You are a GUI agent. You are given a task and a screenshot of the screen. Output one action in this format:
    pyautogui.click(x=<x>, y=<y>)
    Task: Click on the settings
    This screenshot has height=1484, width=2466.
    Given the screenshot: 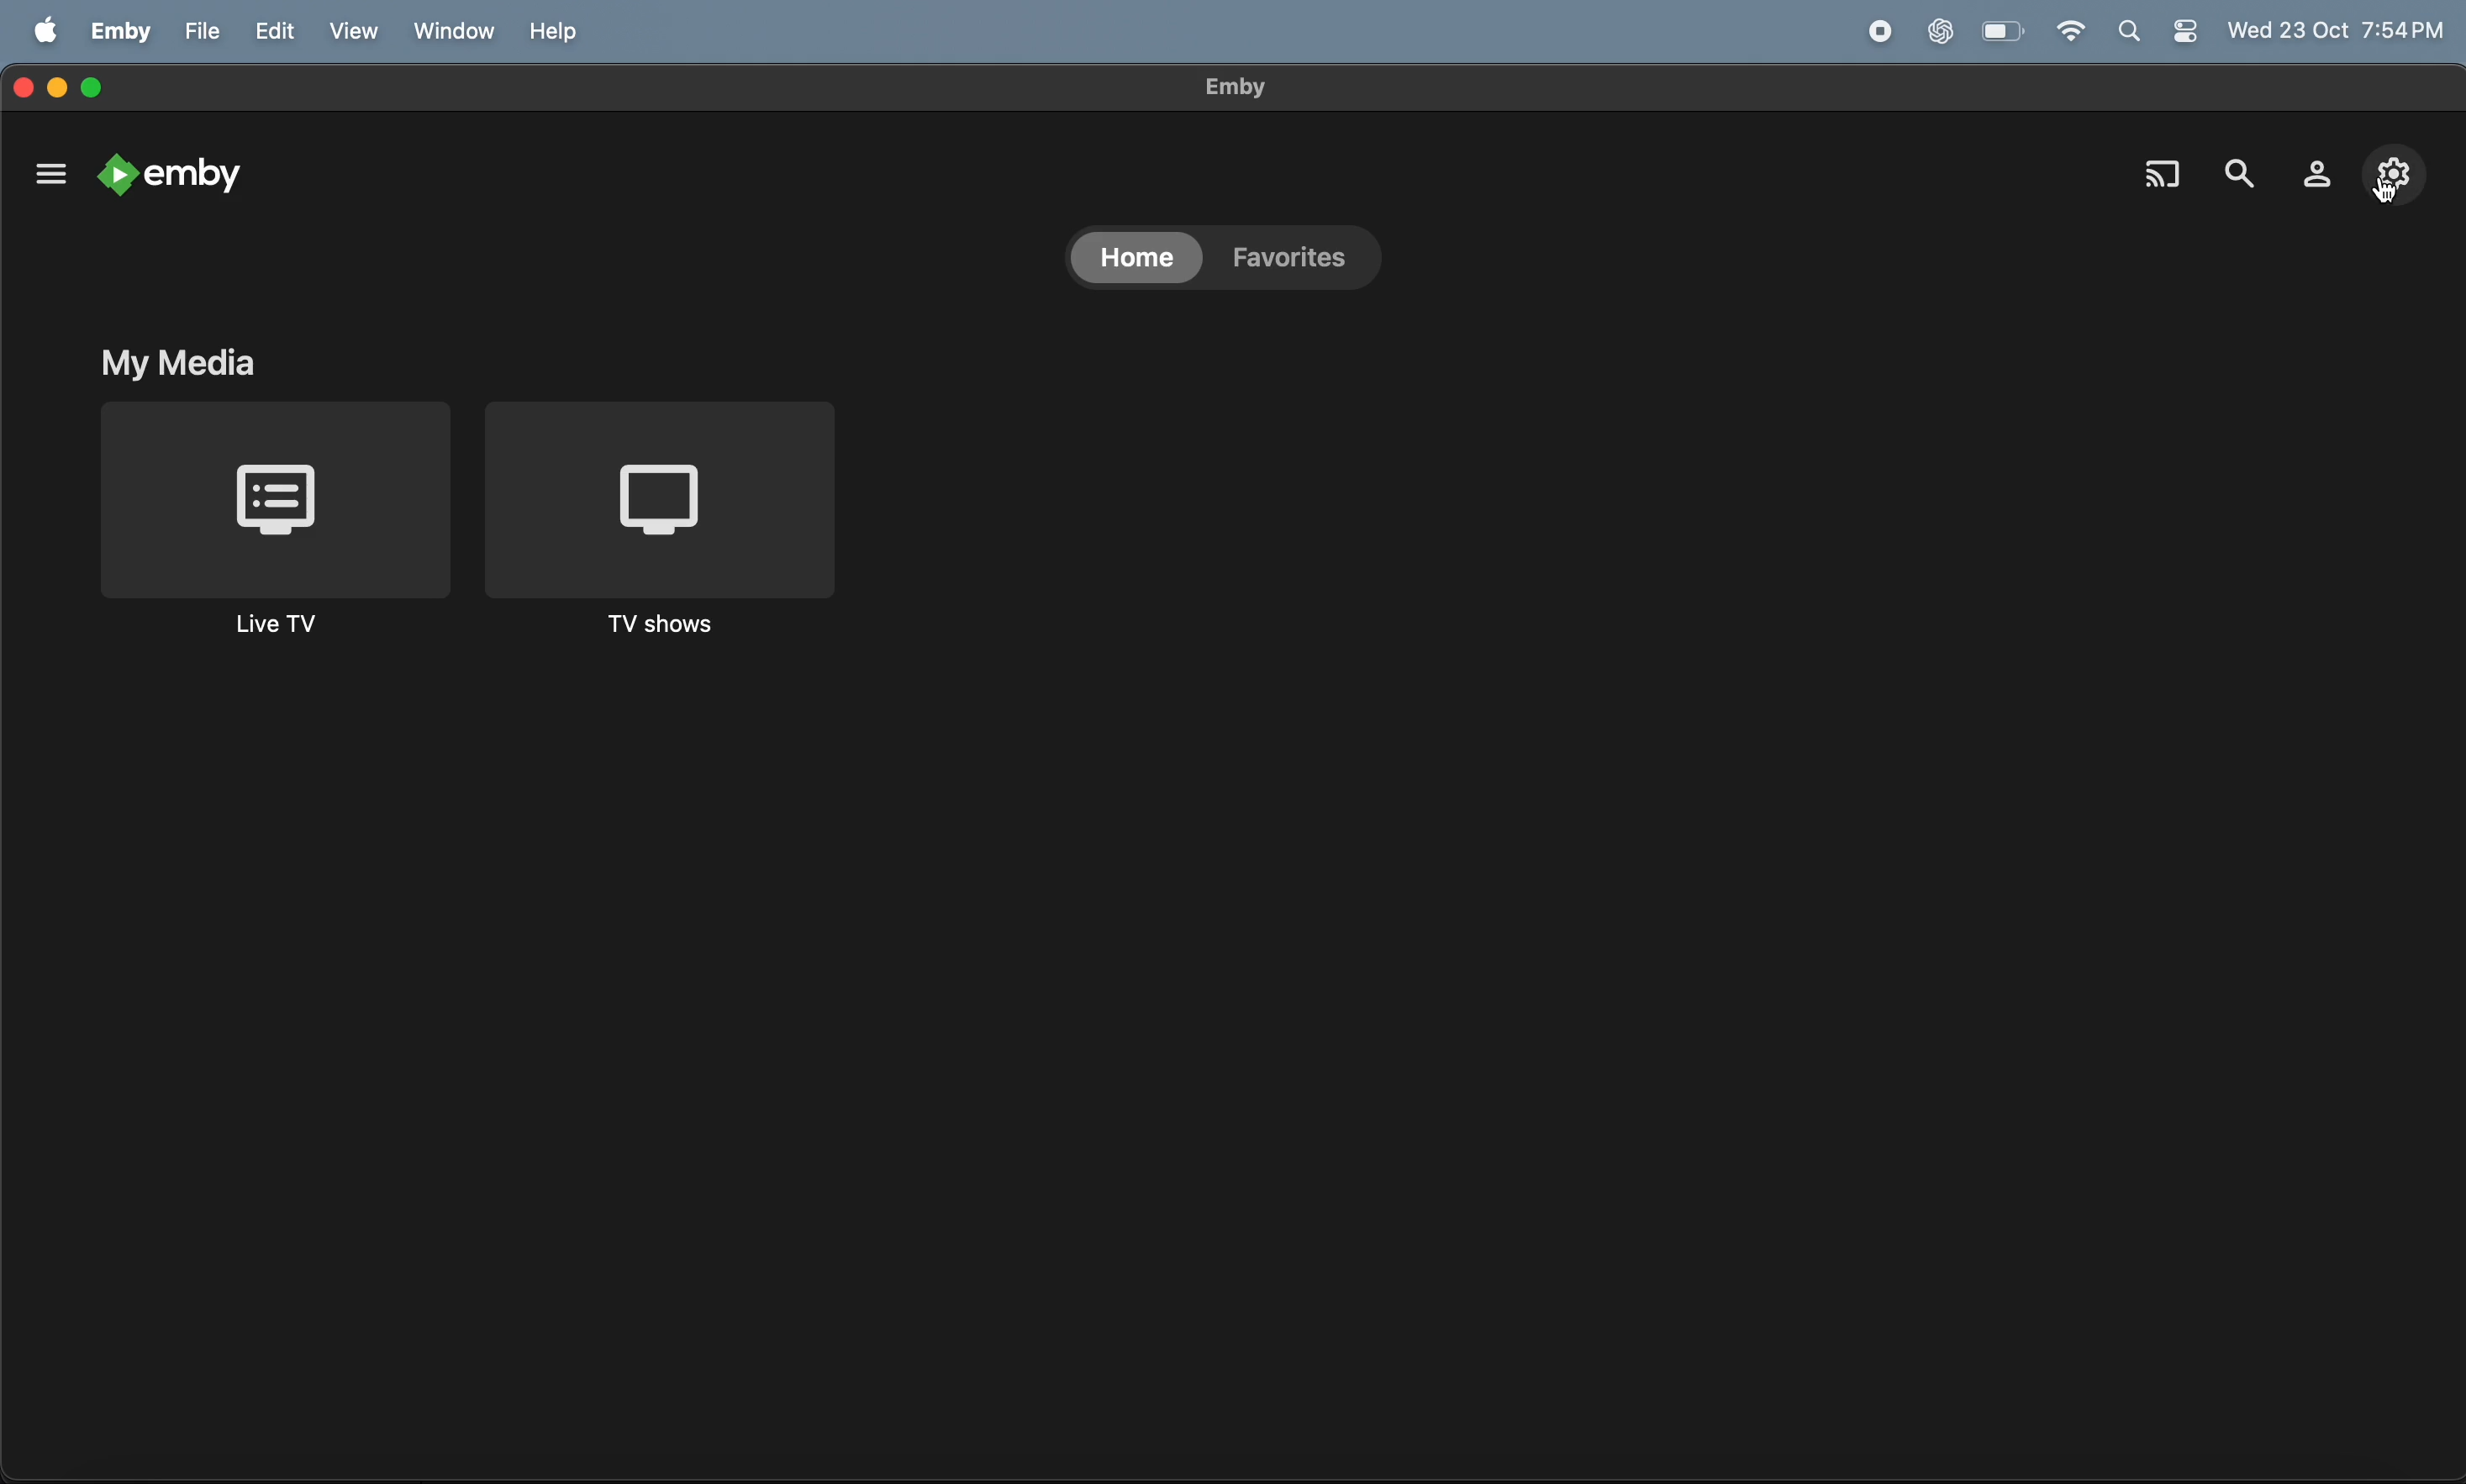 What is the action you would take?
    pyautogui.click(x=2385, y=173)
    